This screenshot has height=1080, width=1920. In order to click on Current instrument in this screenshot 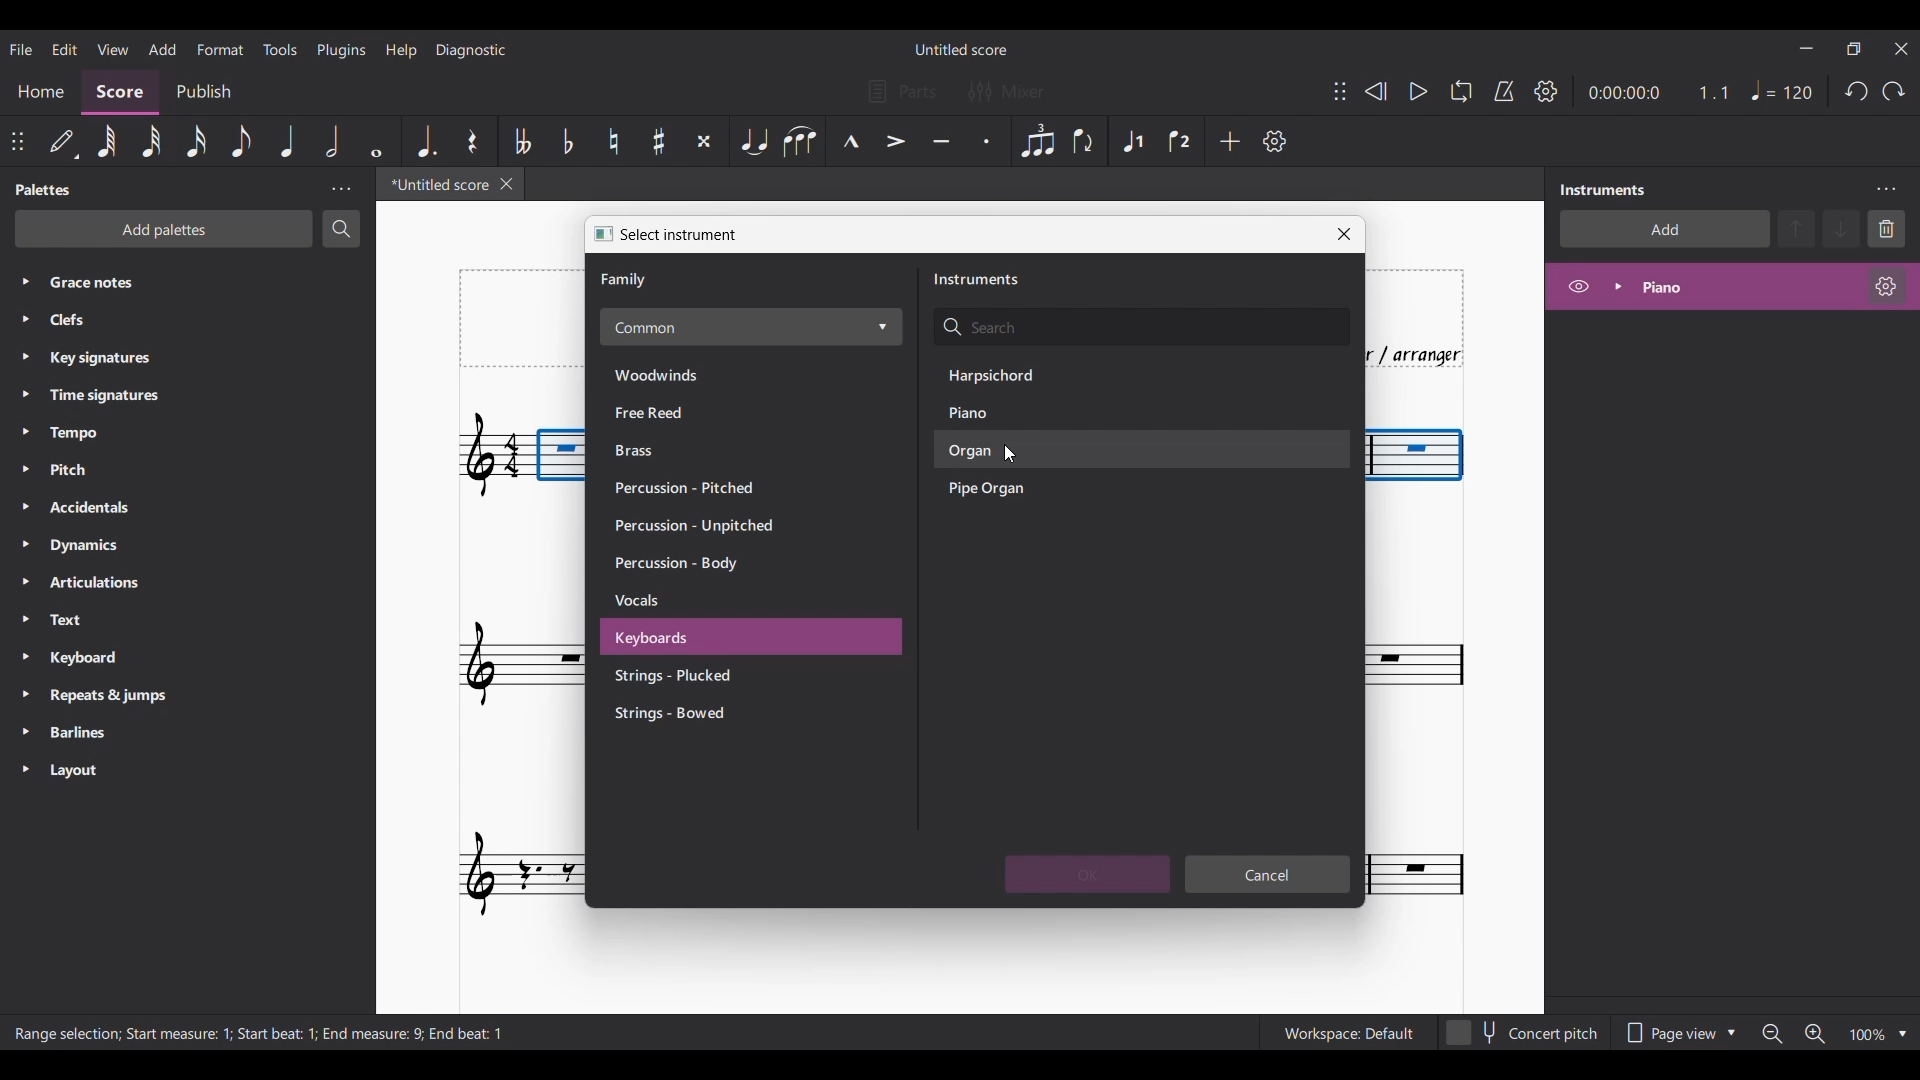, I will do `click(1742, 287)`.